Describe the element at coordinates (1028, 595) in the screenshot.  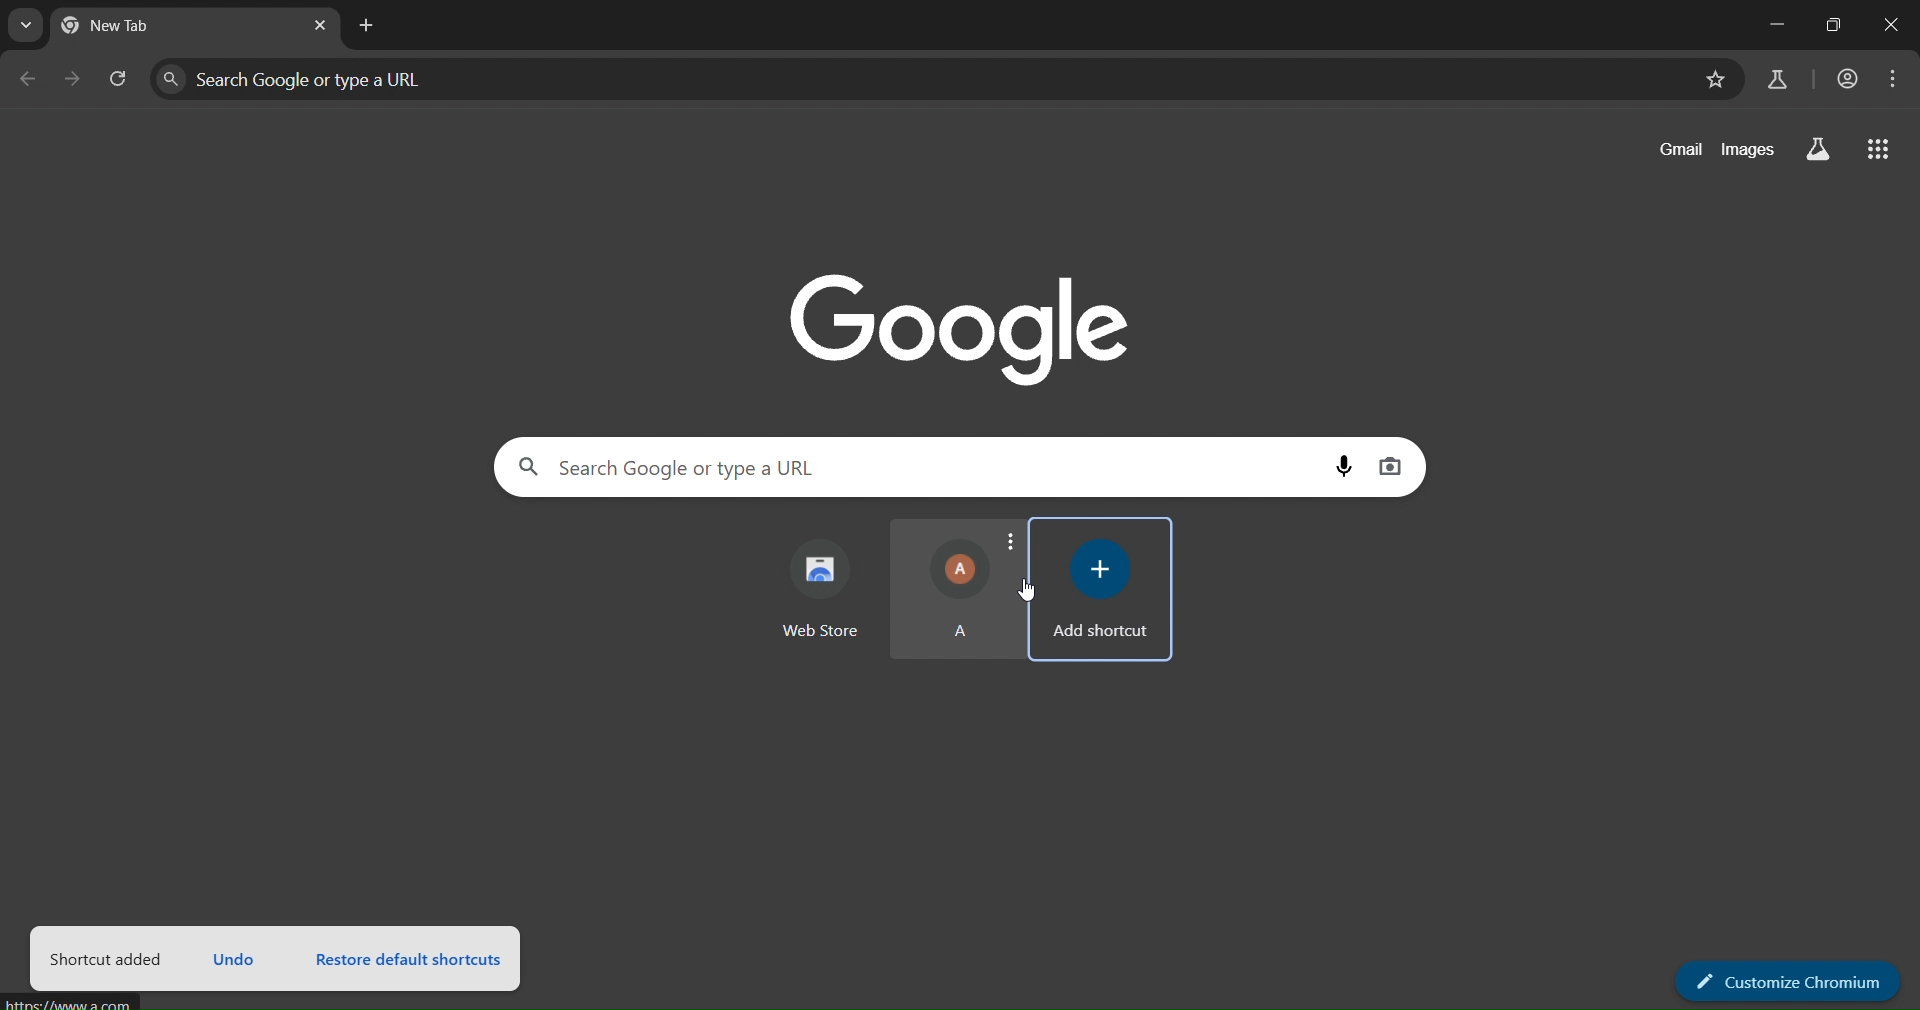
I see `cursor` at that location.